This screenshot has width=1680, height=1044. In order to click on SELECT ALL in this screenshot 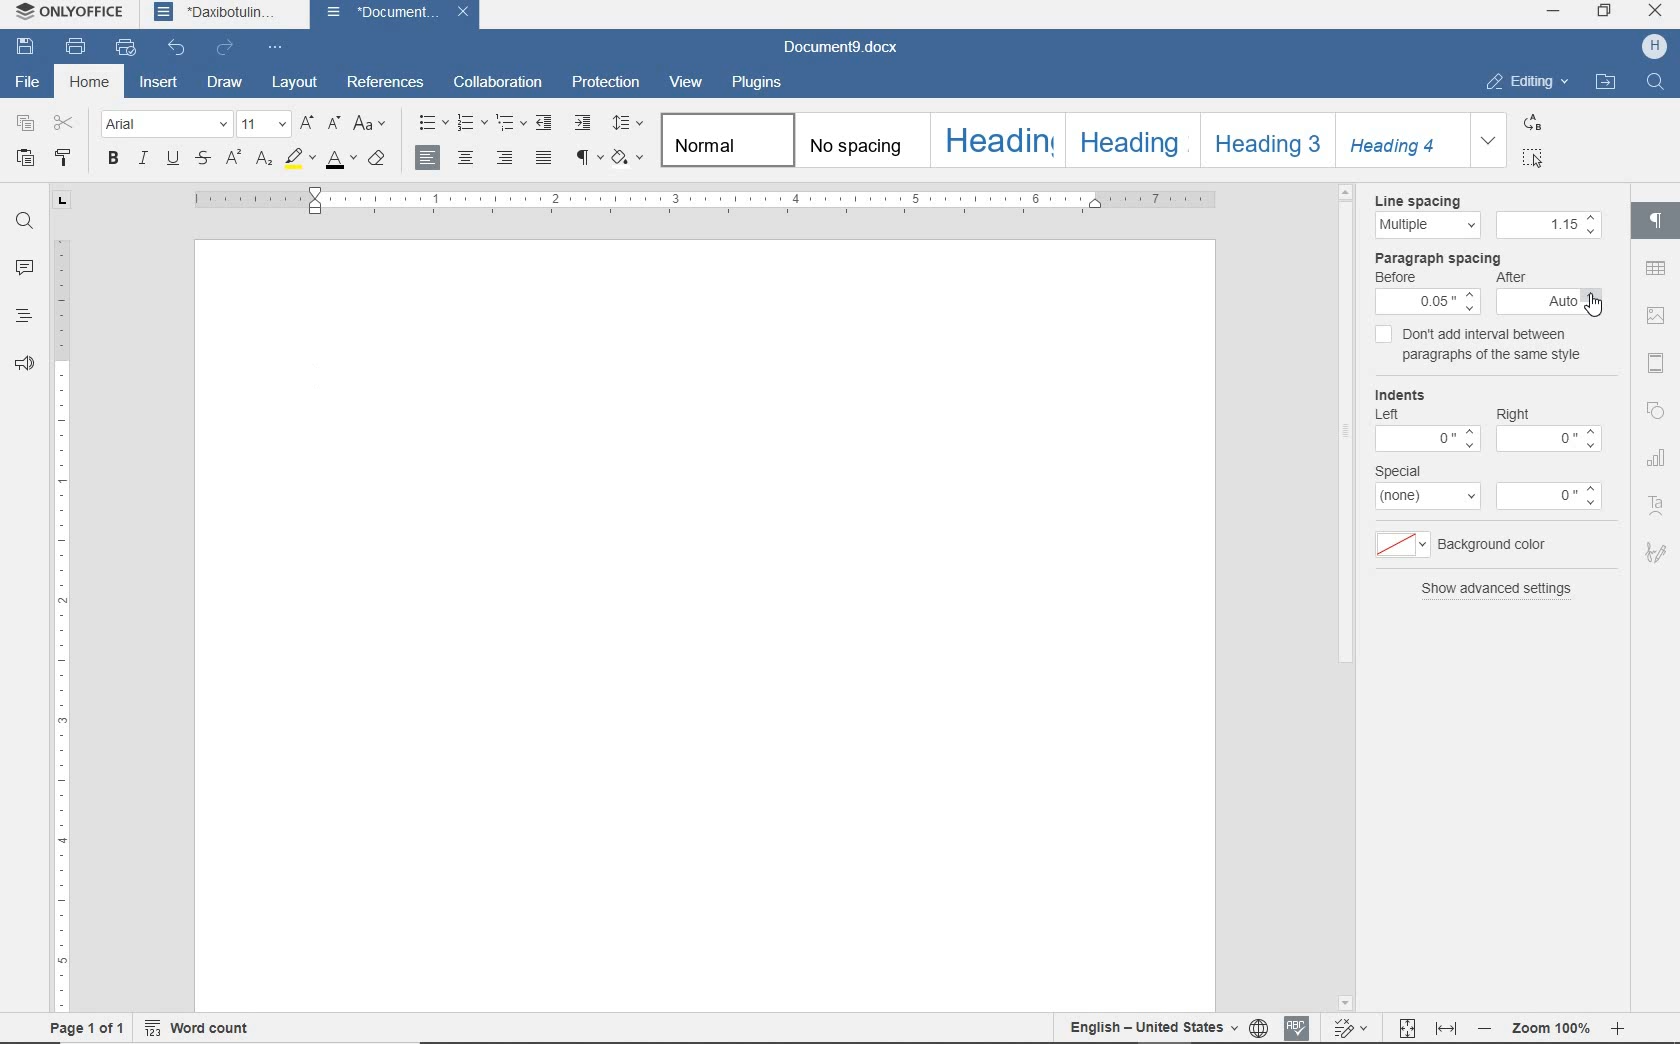, I will do `click(1535, 158)`.